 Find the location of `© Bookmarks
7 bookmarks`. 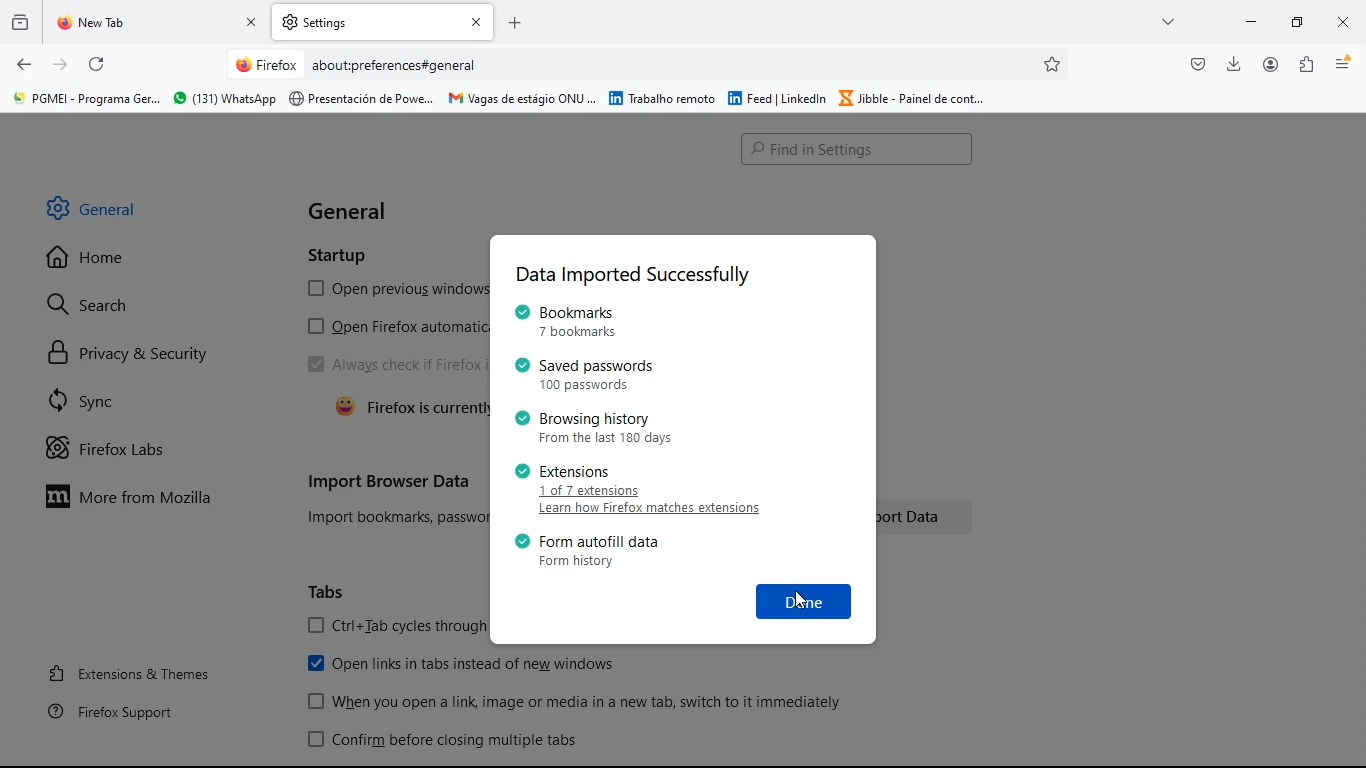

© Bookmarks
7 bookmarks is located at coordinates (569, 321).